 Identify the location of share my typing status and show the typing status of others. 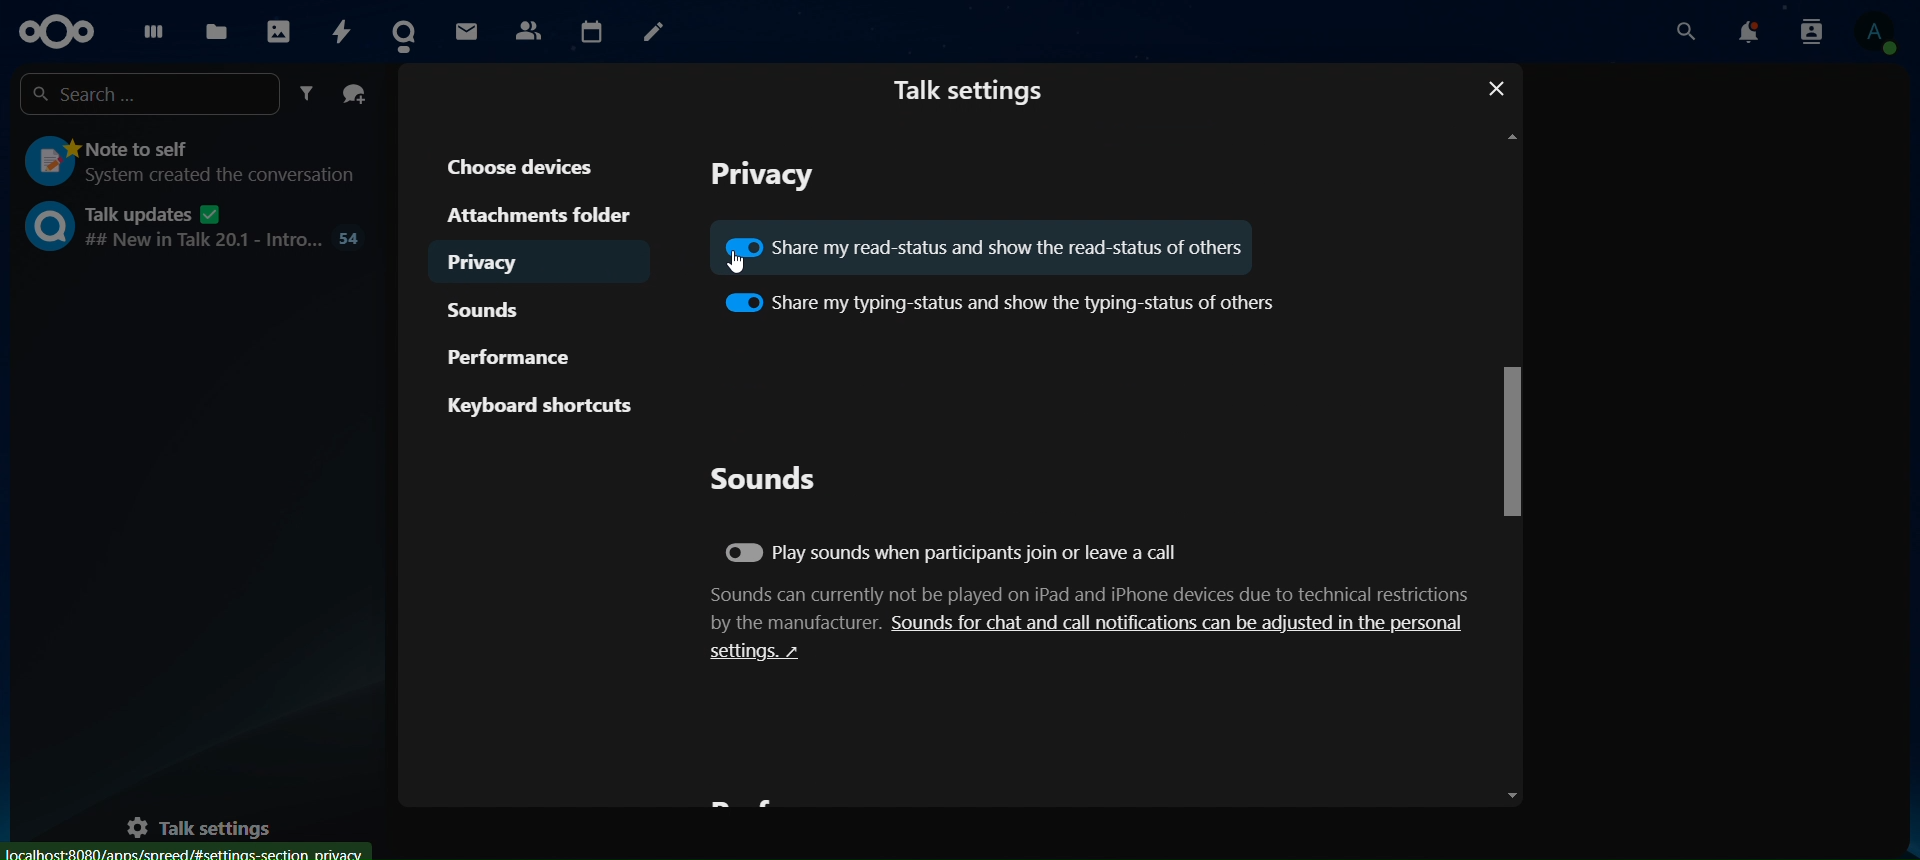
(1001, 300).